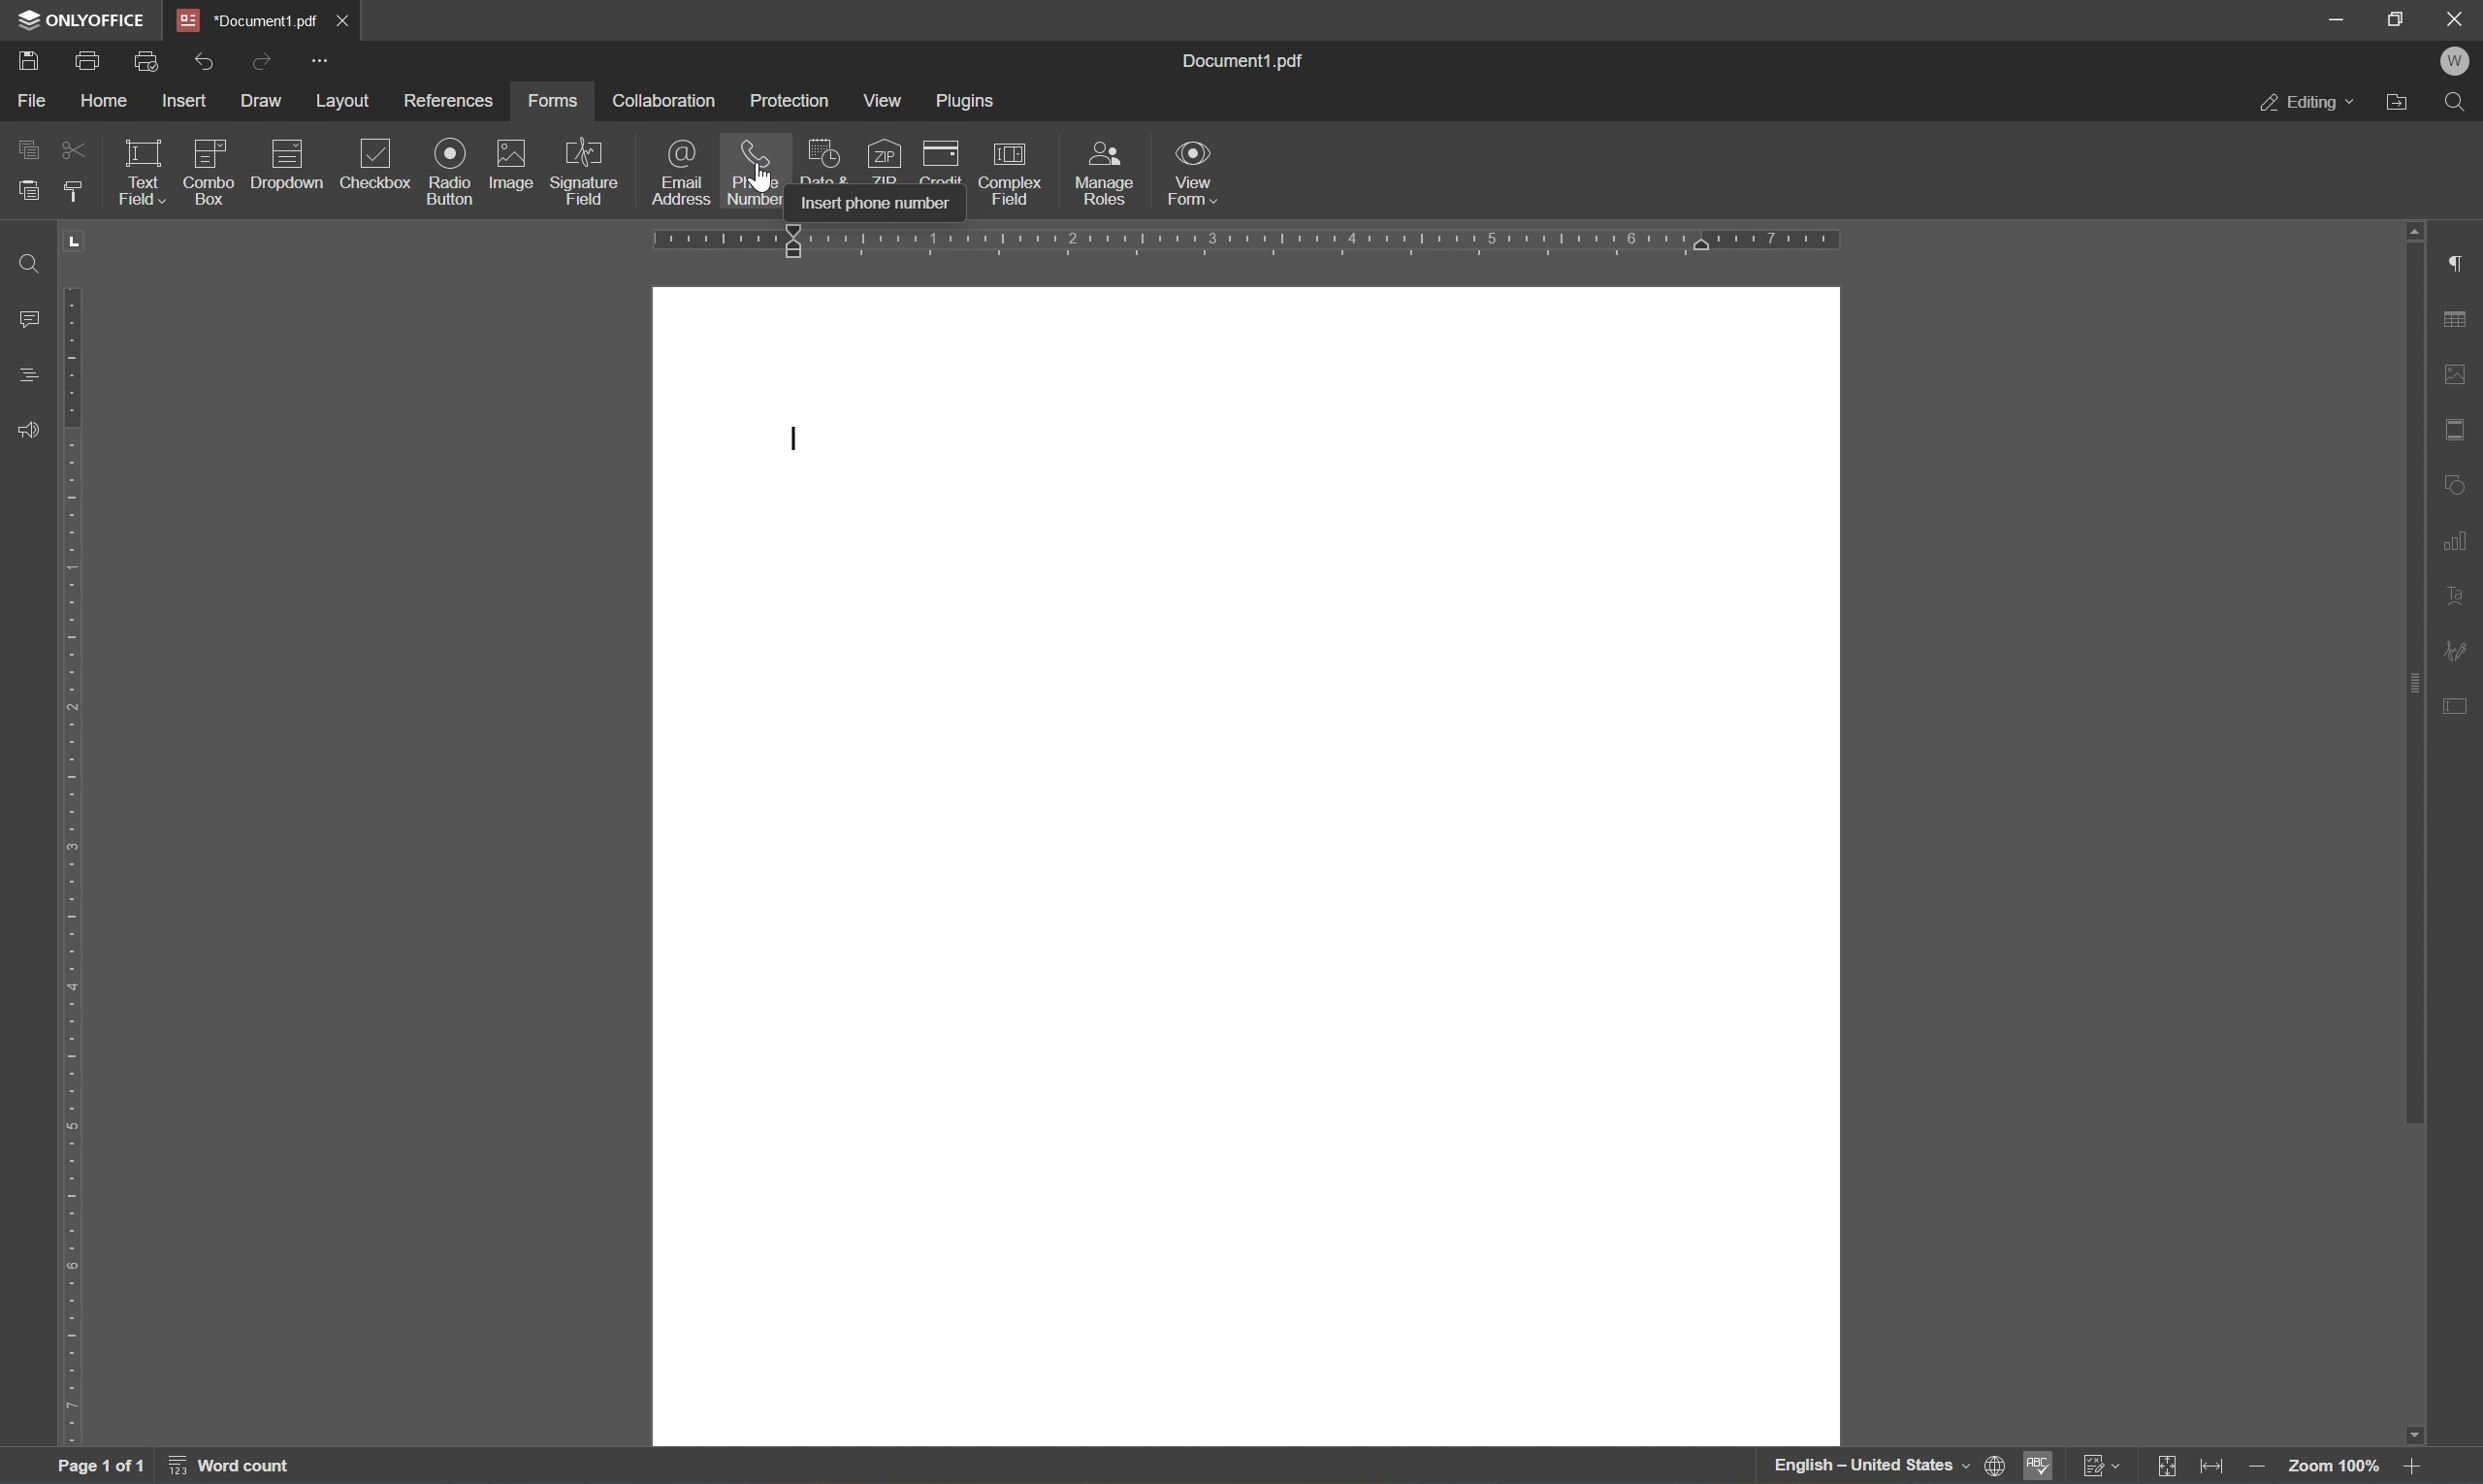 The height and width of the screenshot is (1484, 2483). What do you see at coordinates (242, 17) in the screenshot?
I see `document1.pdf` at bounding box center [242, 17].